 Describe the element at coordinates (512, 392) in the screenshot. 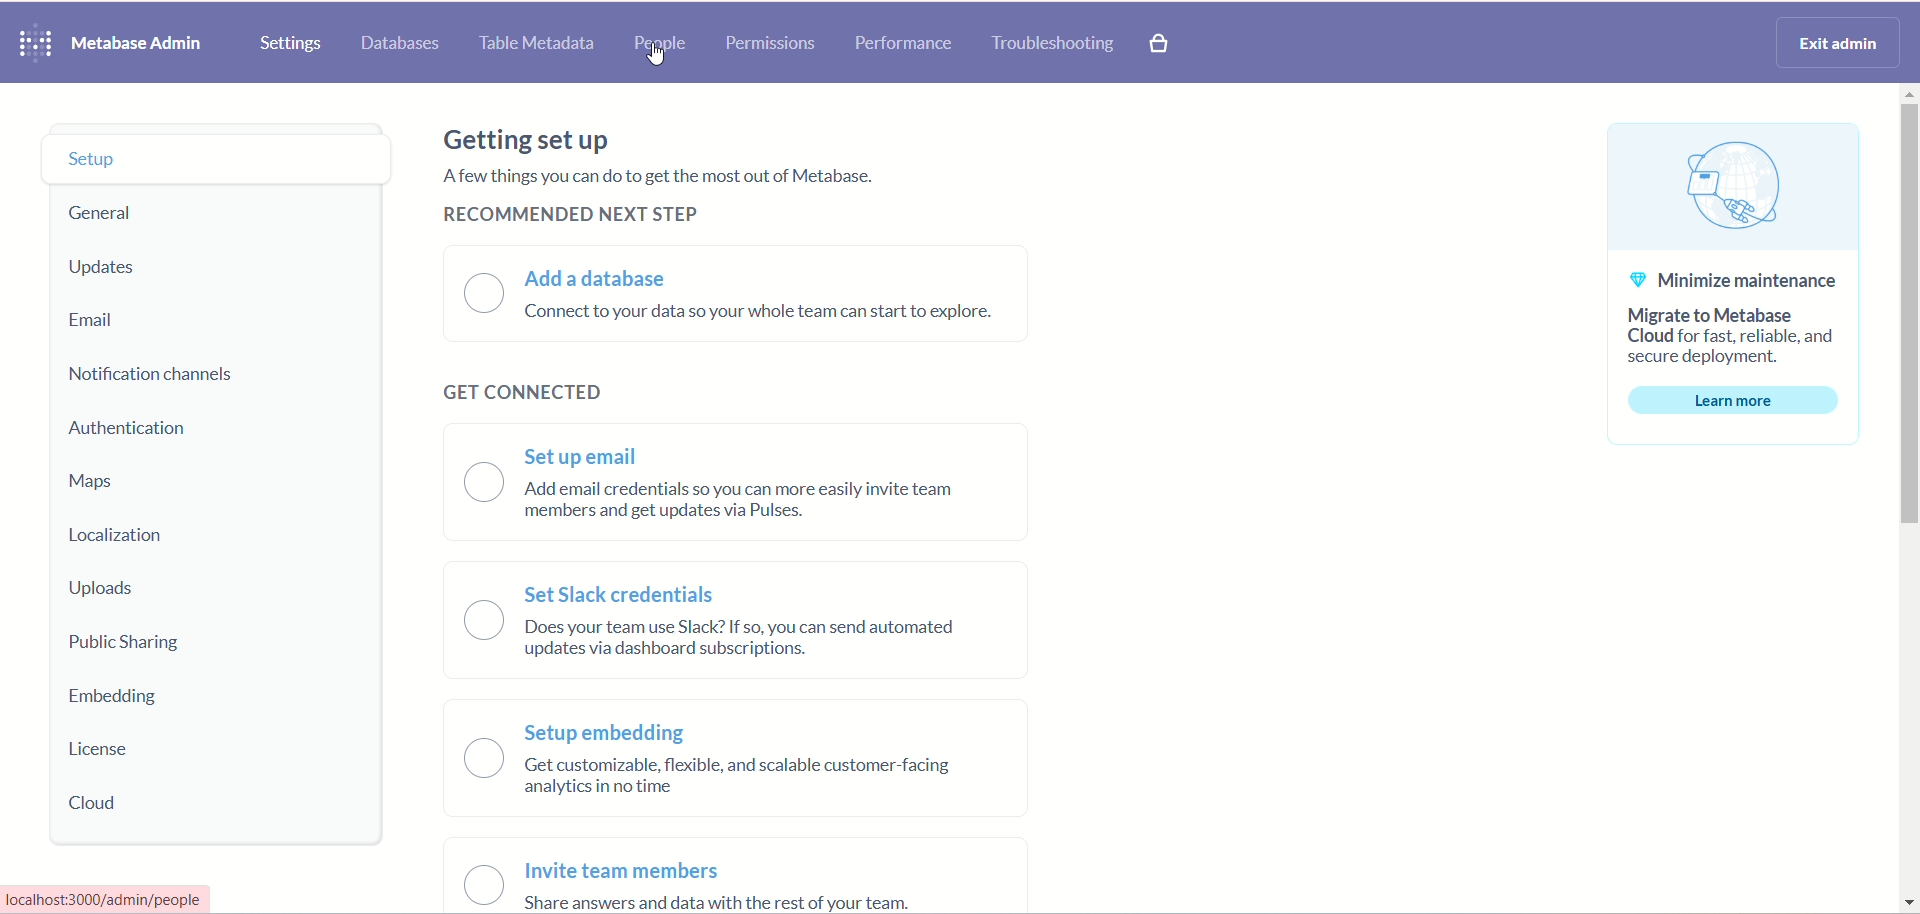

I see `get connected` at that location.